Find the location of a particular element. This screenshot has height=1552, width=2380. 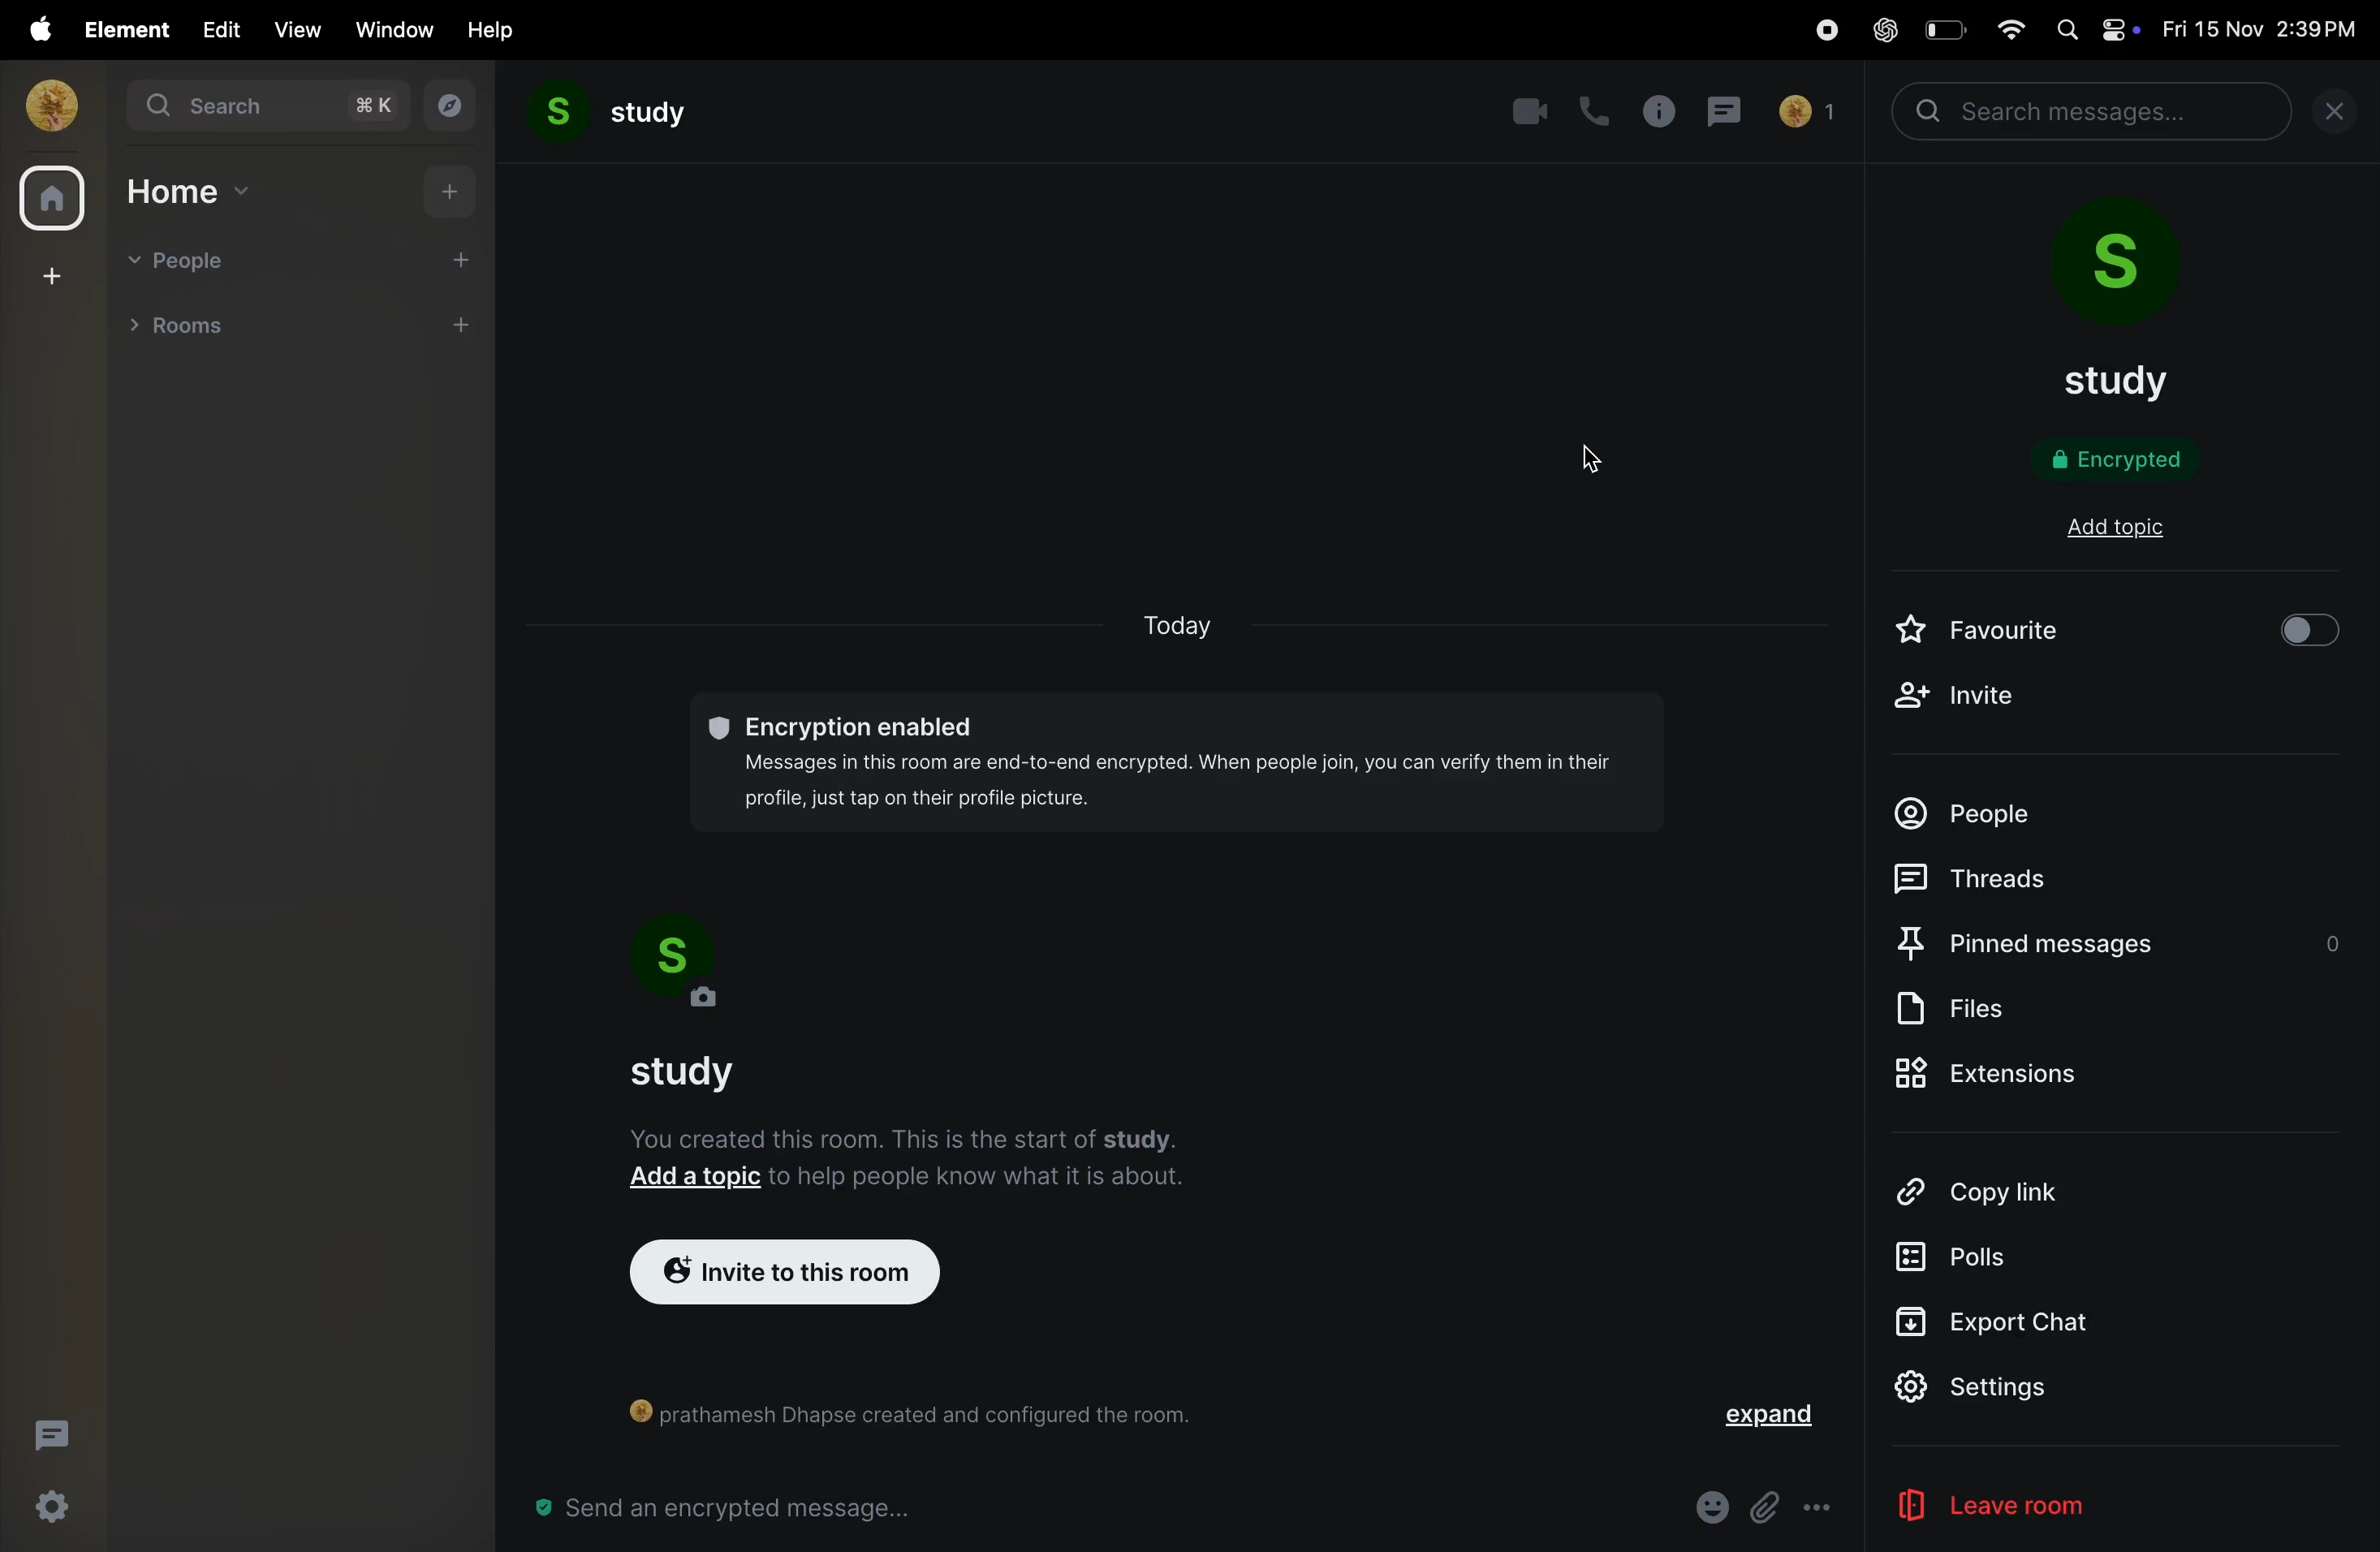

date and time is located at coordinates (2266, 30).